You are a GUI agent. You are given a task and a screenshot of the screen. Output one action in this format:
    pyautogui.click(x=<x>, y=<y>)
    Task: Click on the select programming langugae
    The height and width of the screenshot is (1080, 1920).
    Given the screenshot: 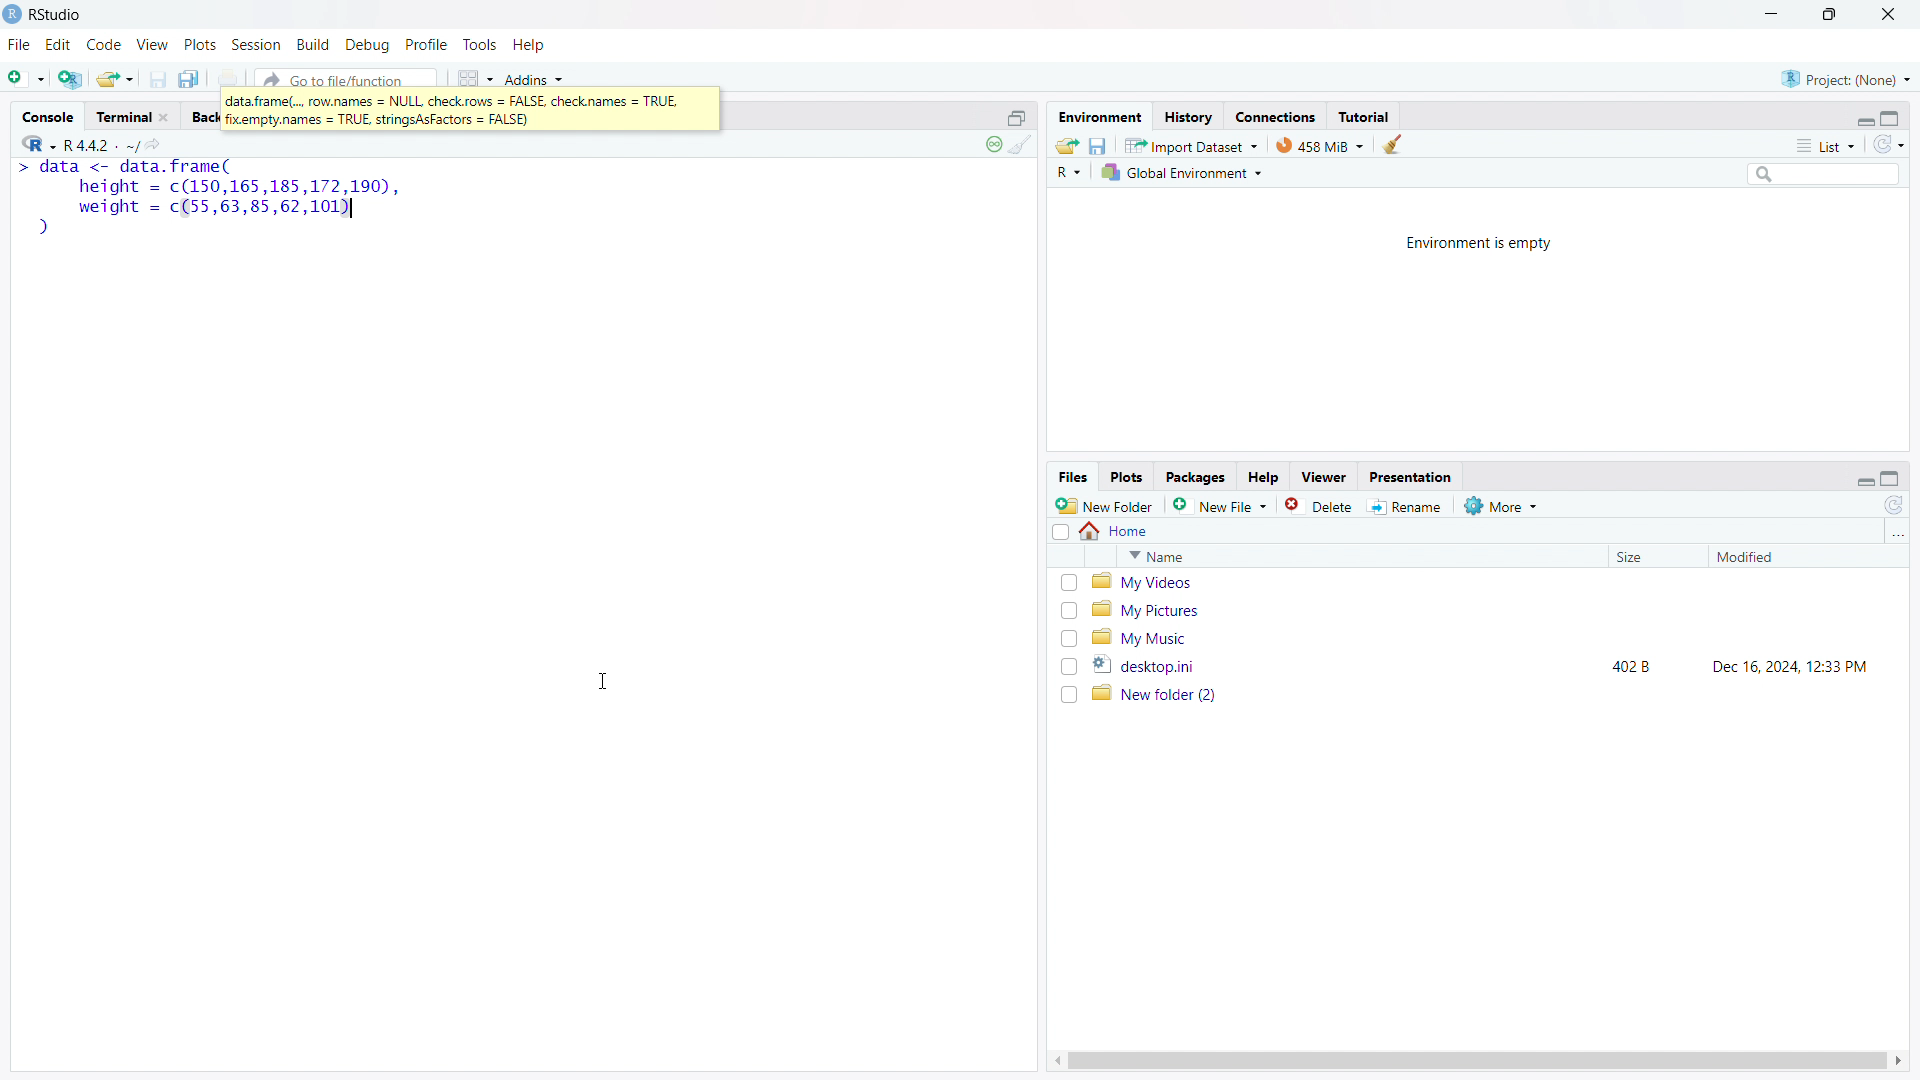 What is the action you would take?
    pyautogui.click(x=1069, y=172)
    